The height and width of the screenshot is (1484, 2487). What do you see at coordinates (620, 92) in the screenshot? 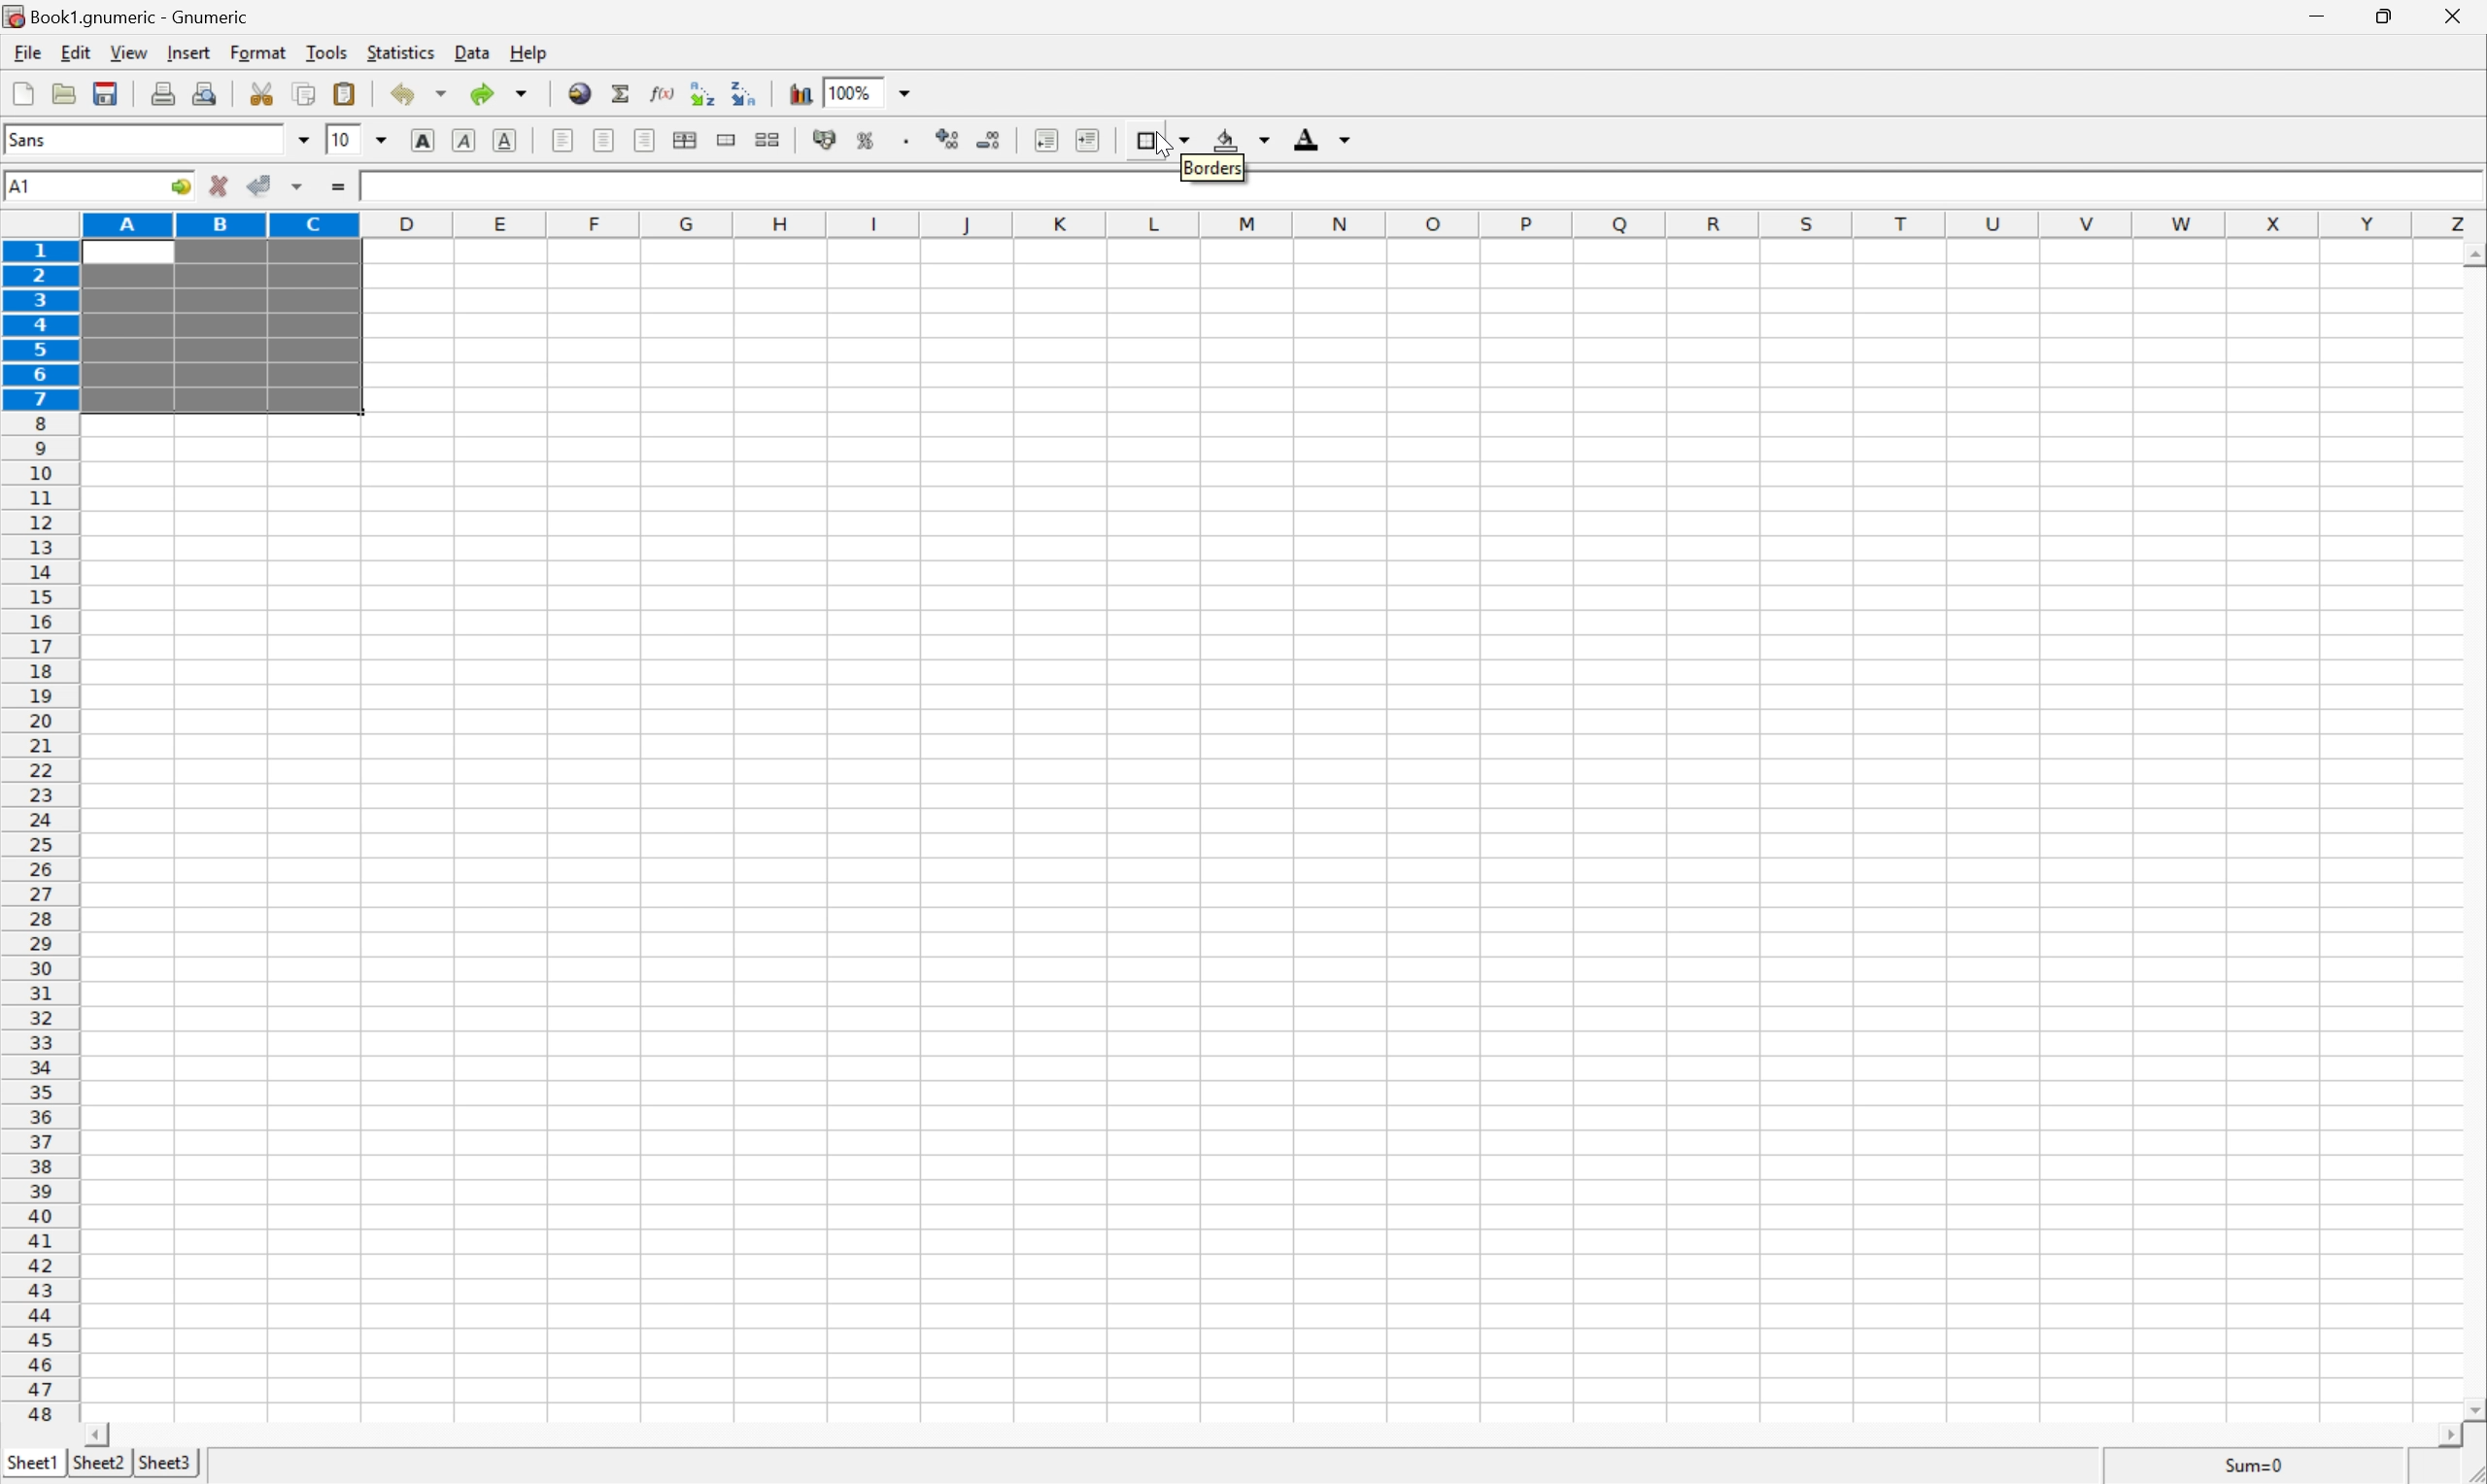
I see `sum in current cell` at bounding box center [620, 92].